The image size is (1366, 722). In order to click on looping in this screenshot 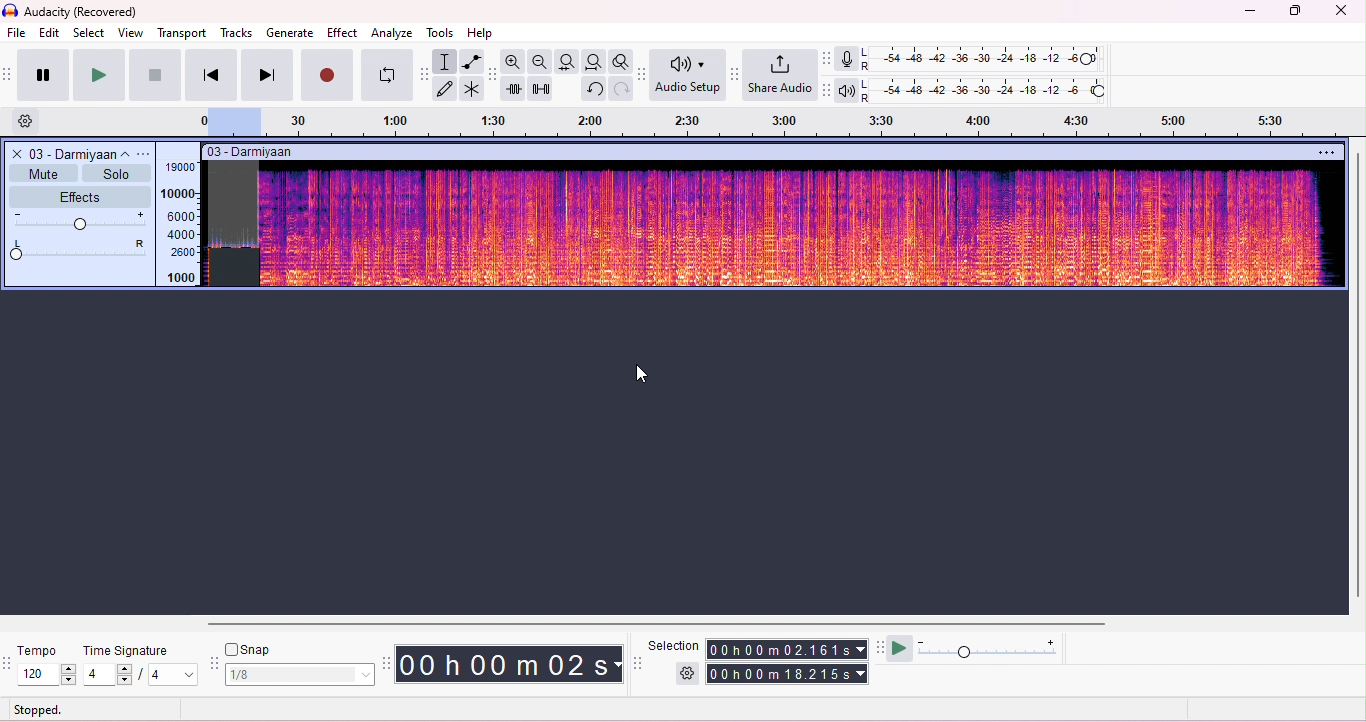, I will do `click(384, 75)`.